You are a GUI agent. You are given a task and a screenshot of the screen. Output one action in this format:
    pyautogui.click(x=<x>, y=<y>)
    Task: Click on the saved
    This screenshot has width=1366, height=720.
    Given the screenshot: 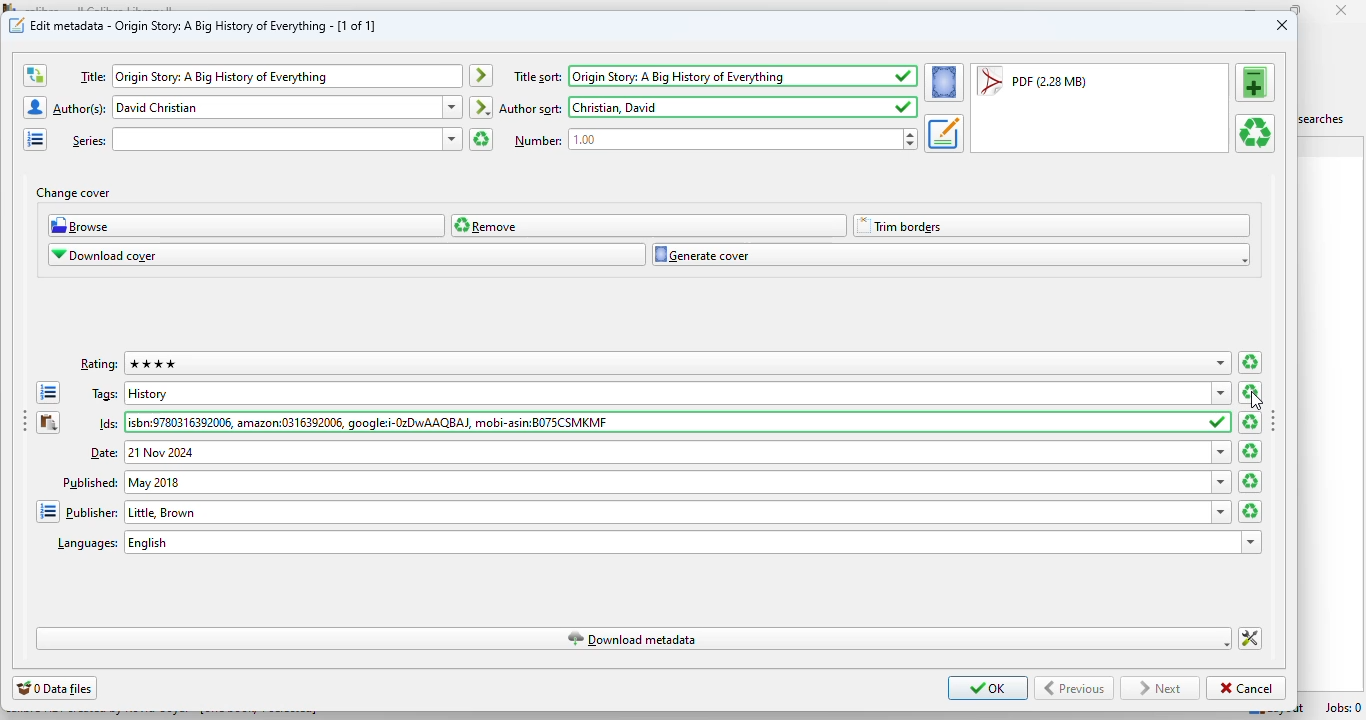 What is the action you would take?
    pyautogui.click(x=905, y=76)
    